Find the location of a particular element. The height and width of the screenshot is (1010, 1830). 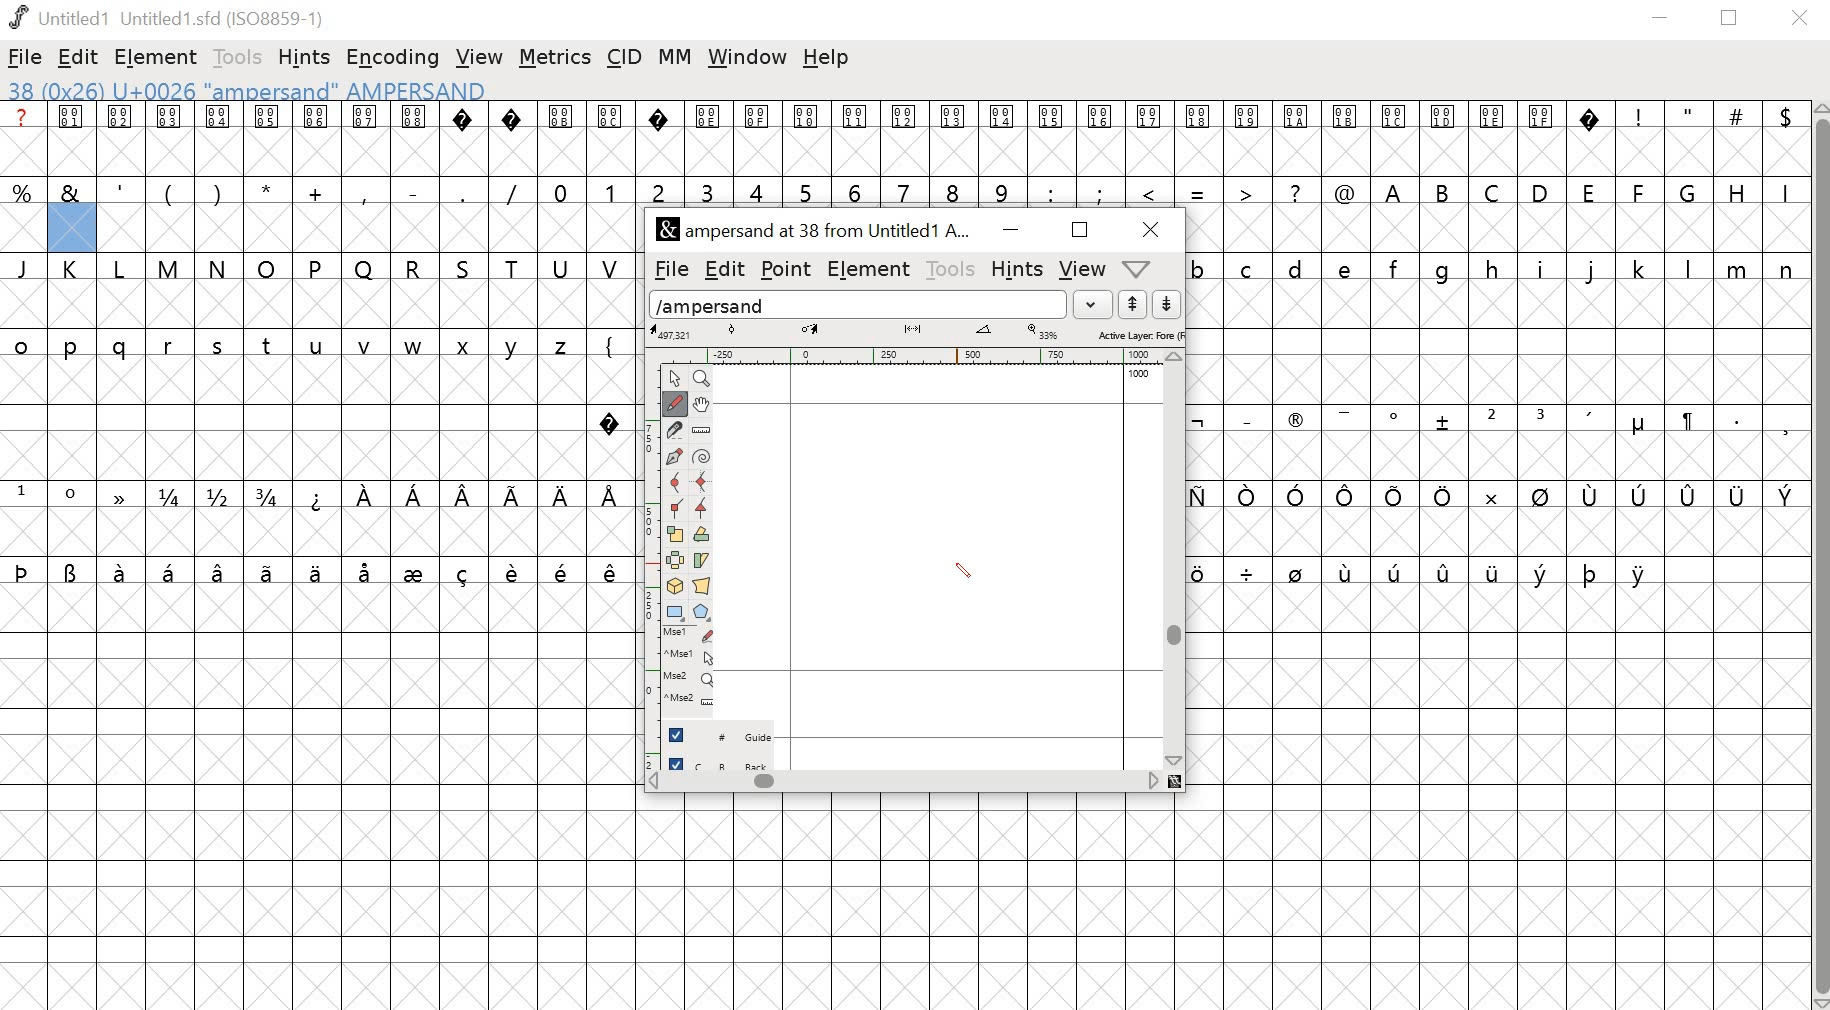

Mse1 is located at coordinates (690, 634).